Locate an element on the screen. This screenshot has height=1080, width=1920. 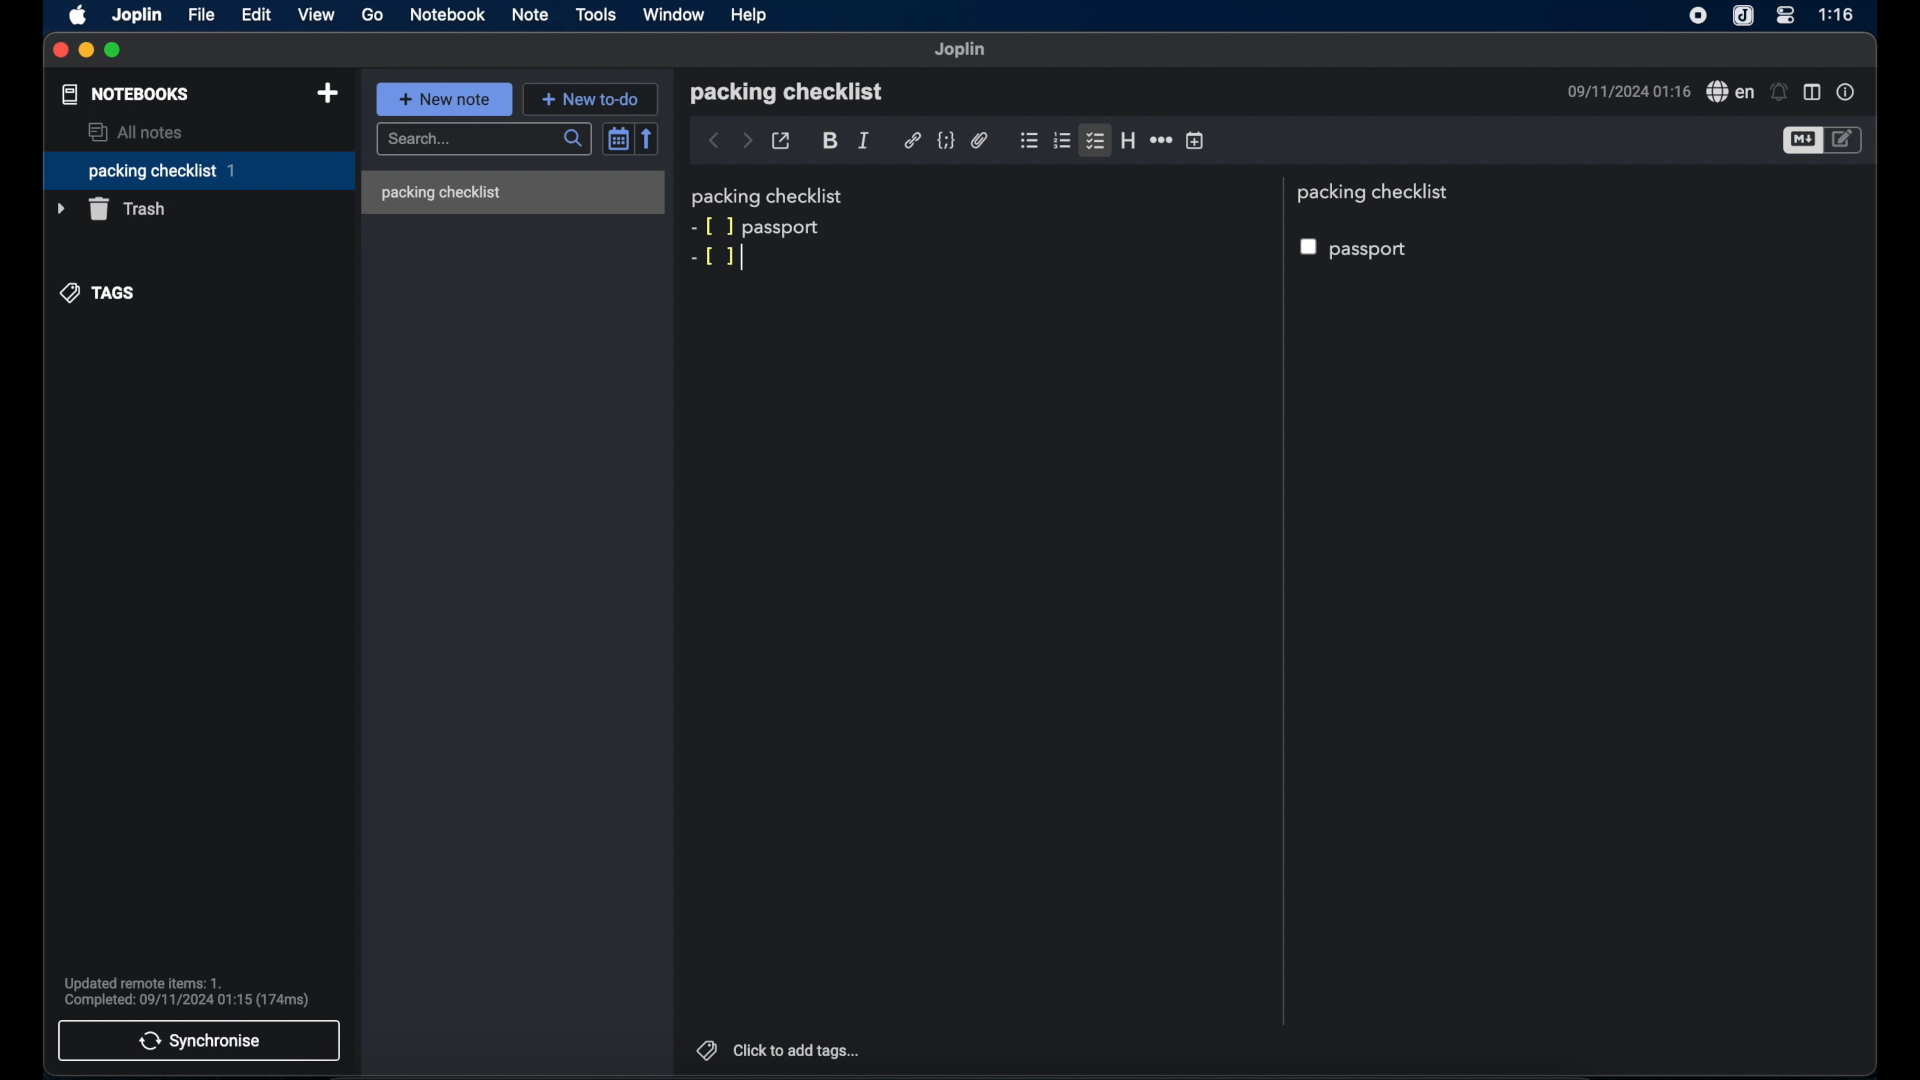
packing checklist is located at coordinates (440, 193).